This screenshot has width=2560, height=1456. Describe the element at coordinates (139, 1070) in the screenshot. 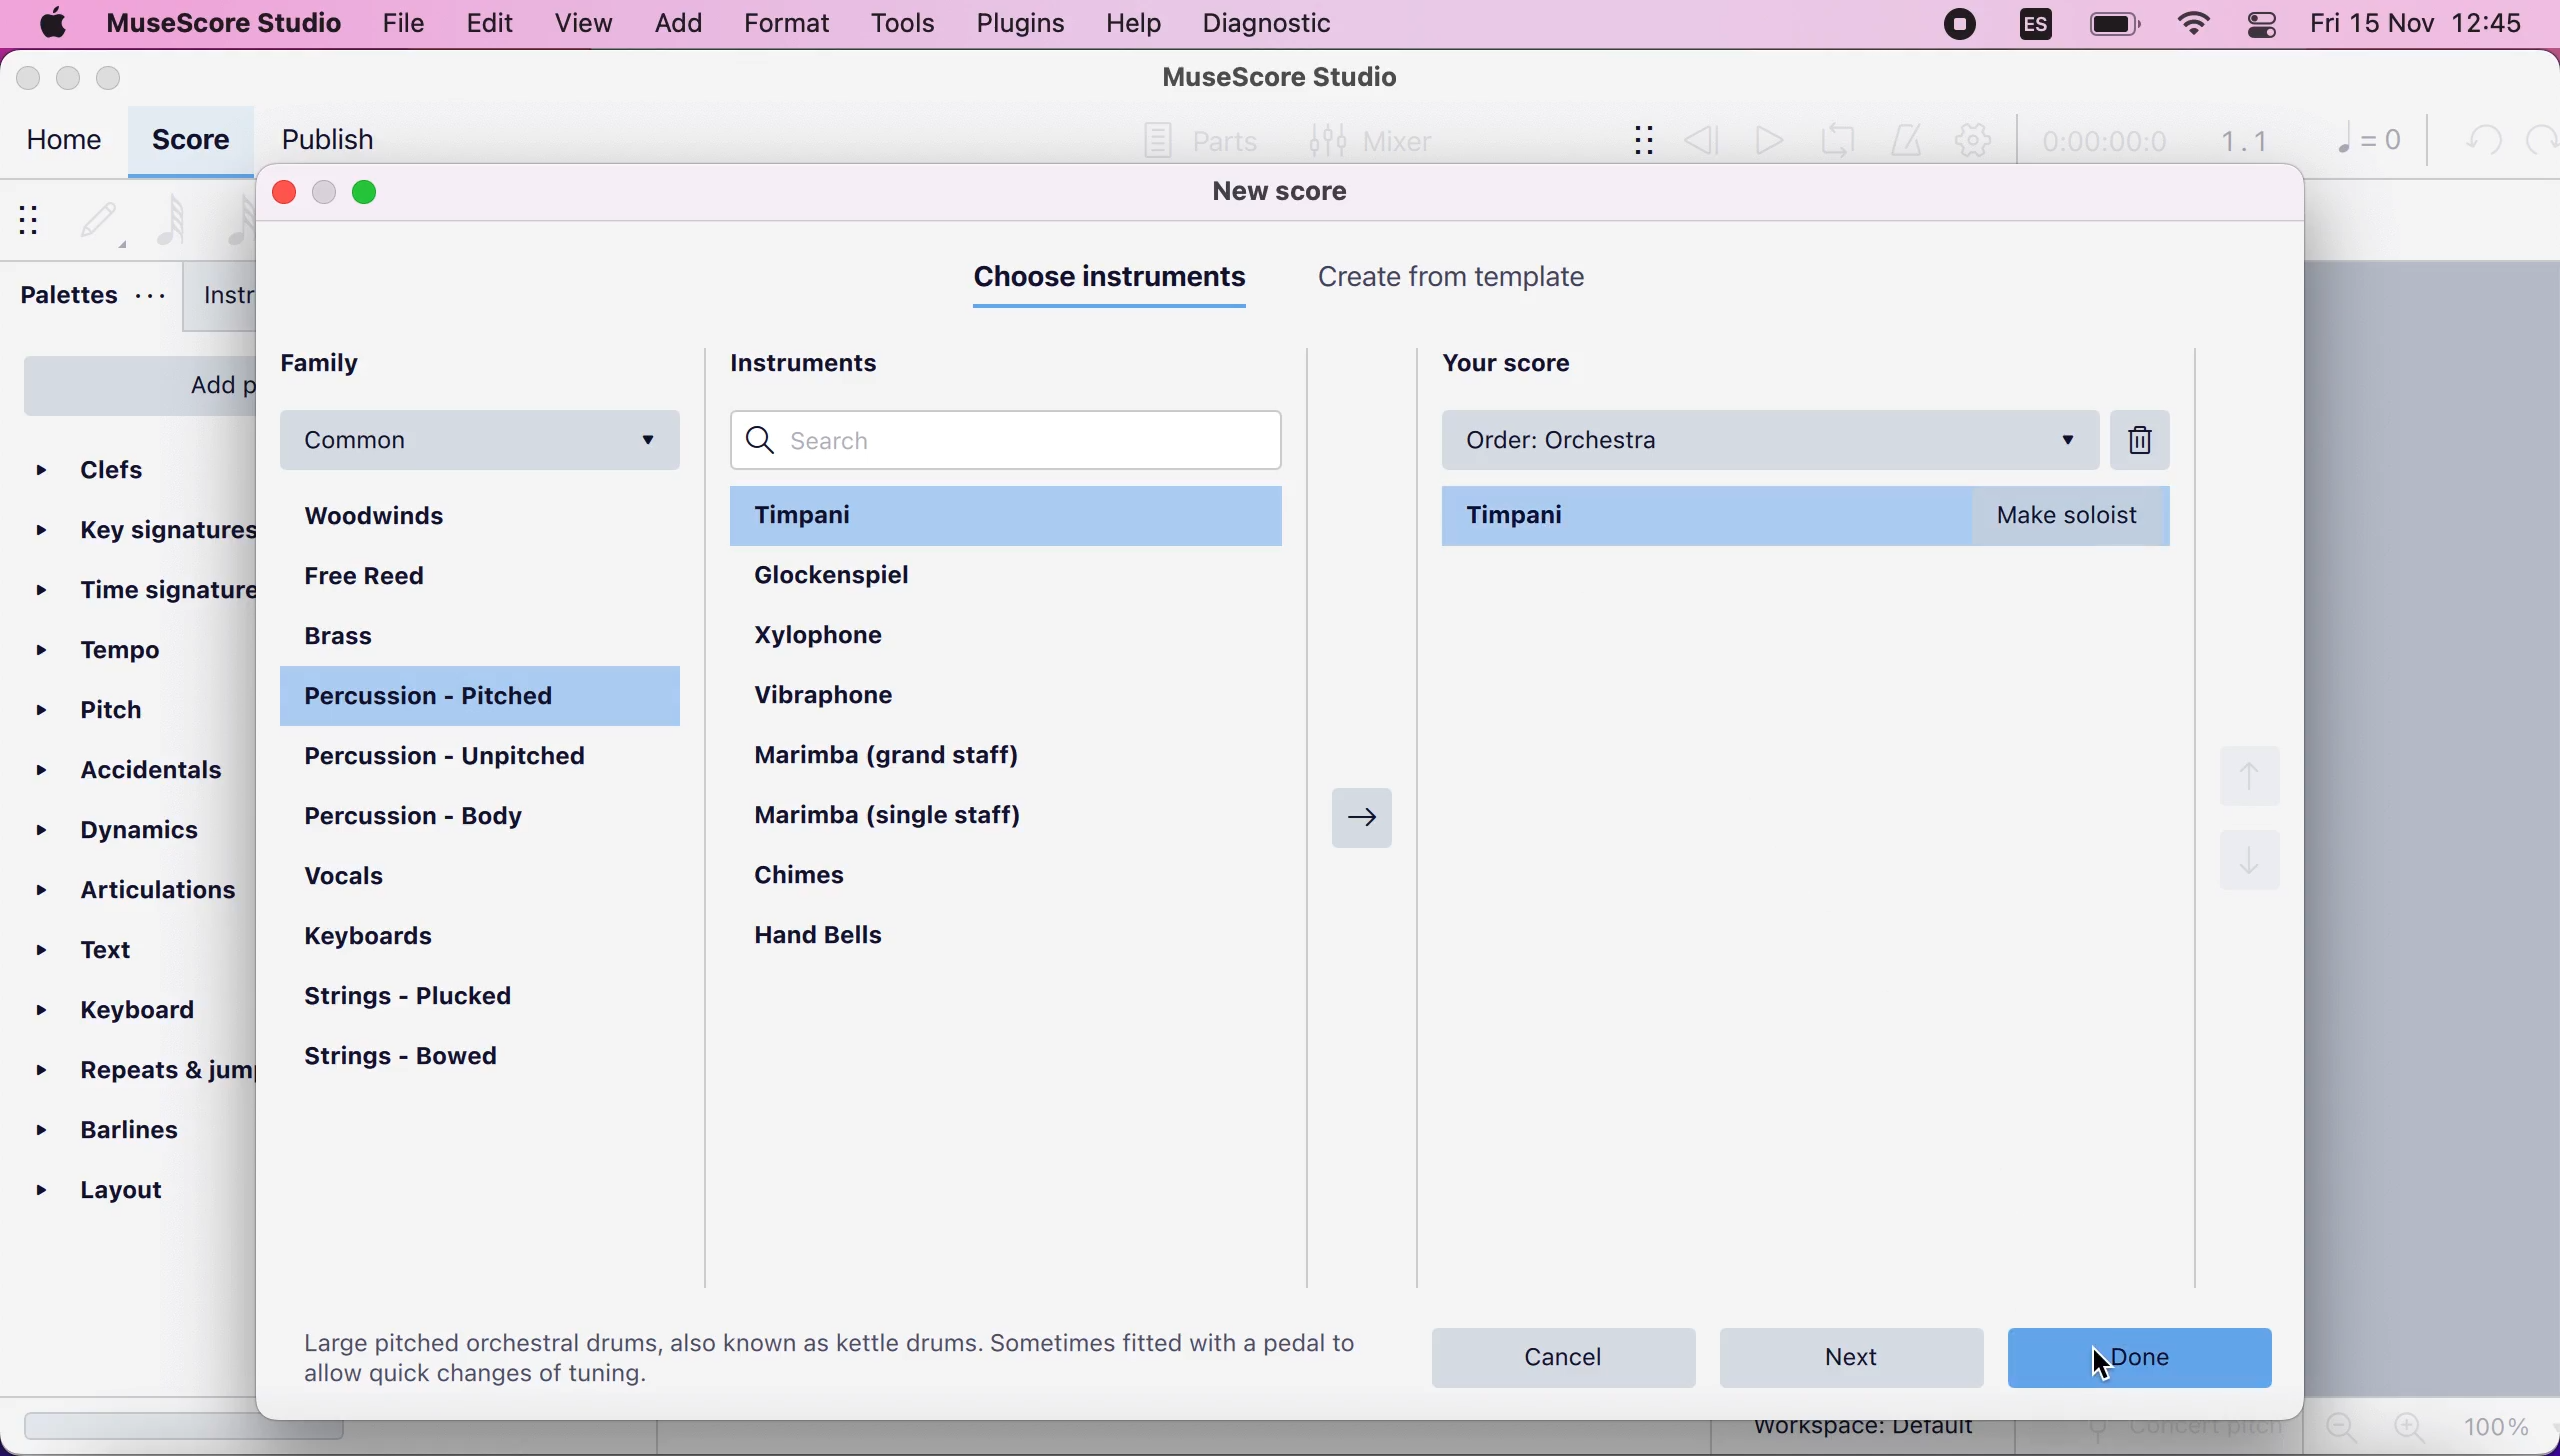

I see `repeats and jumps` at that location.